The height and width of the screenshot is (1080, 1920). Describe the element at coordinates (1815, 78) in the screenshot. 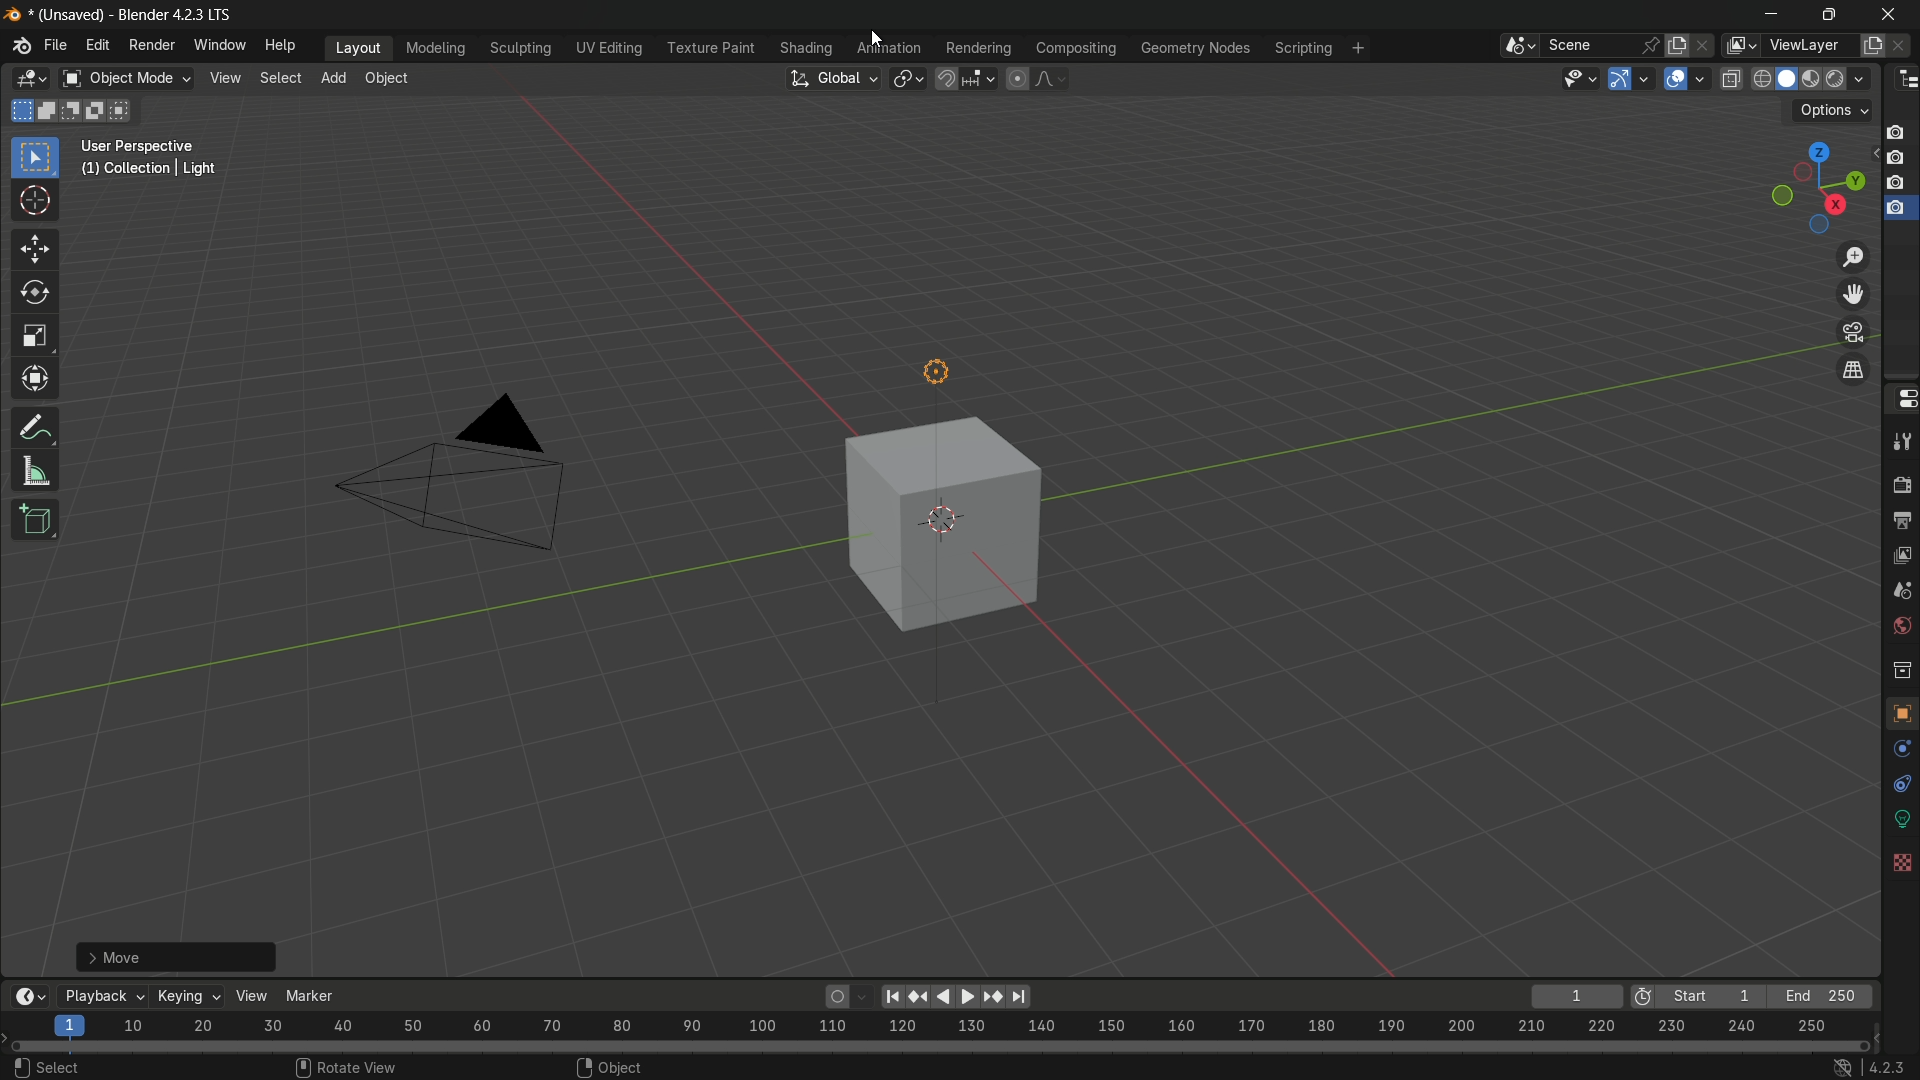

I see `material preview` at that location.